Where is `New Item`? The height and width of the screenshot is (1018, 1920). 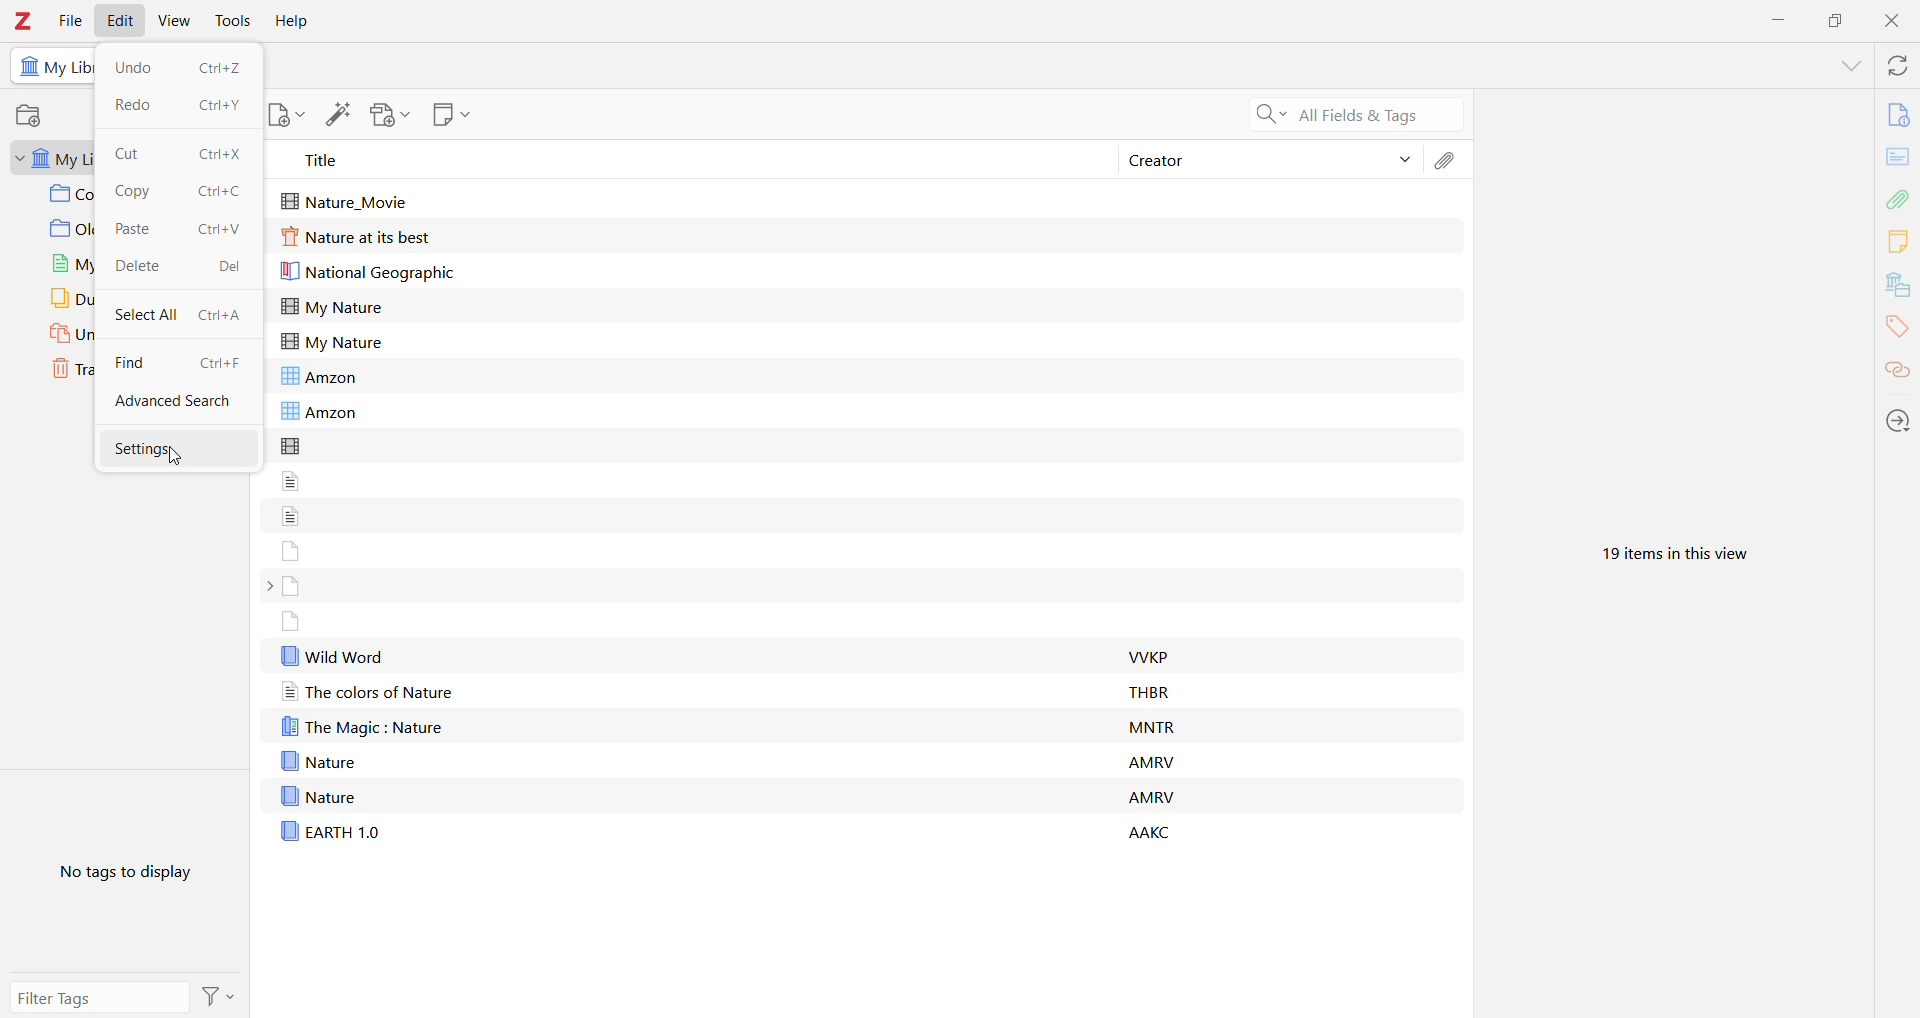
New Item is located at coordinates (285, 113).